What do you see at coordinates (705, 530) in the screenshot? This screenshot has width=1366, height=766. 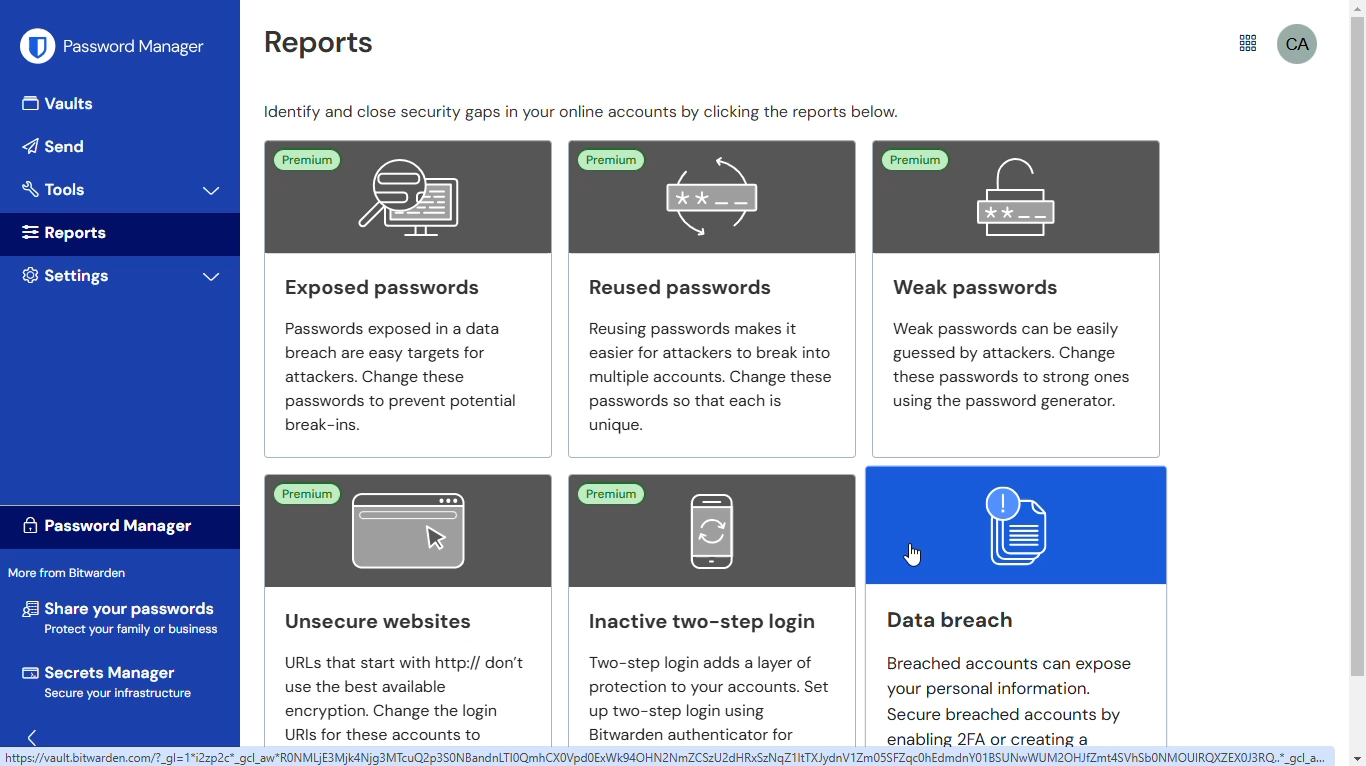 I see `inactive two-step login` at bounding box center [705, 530].